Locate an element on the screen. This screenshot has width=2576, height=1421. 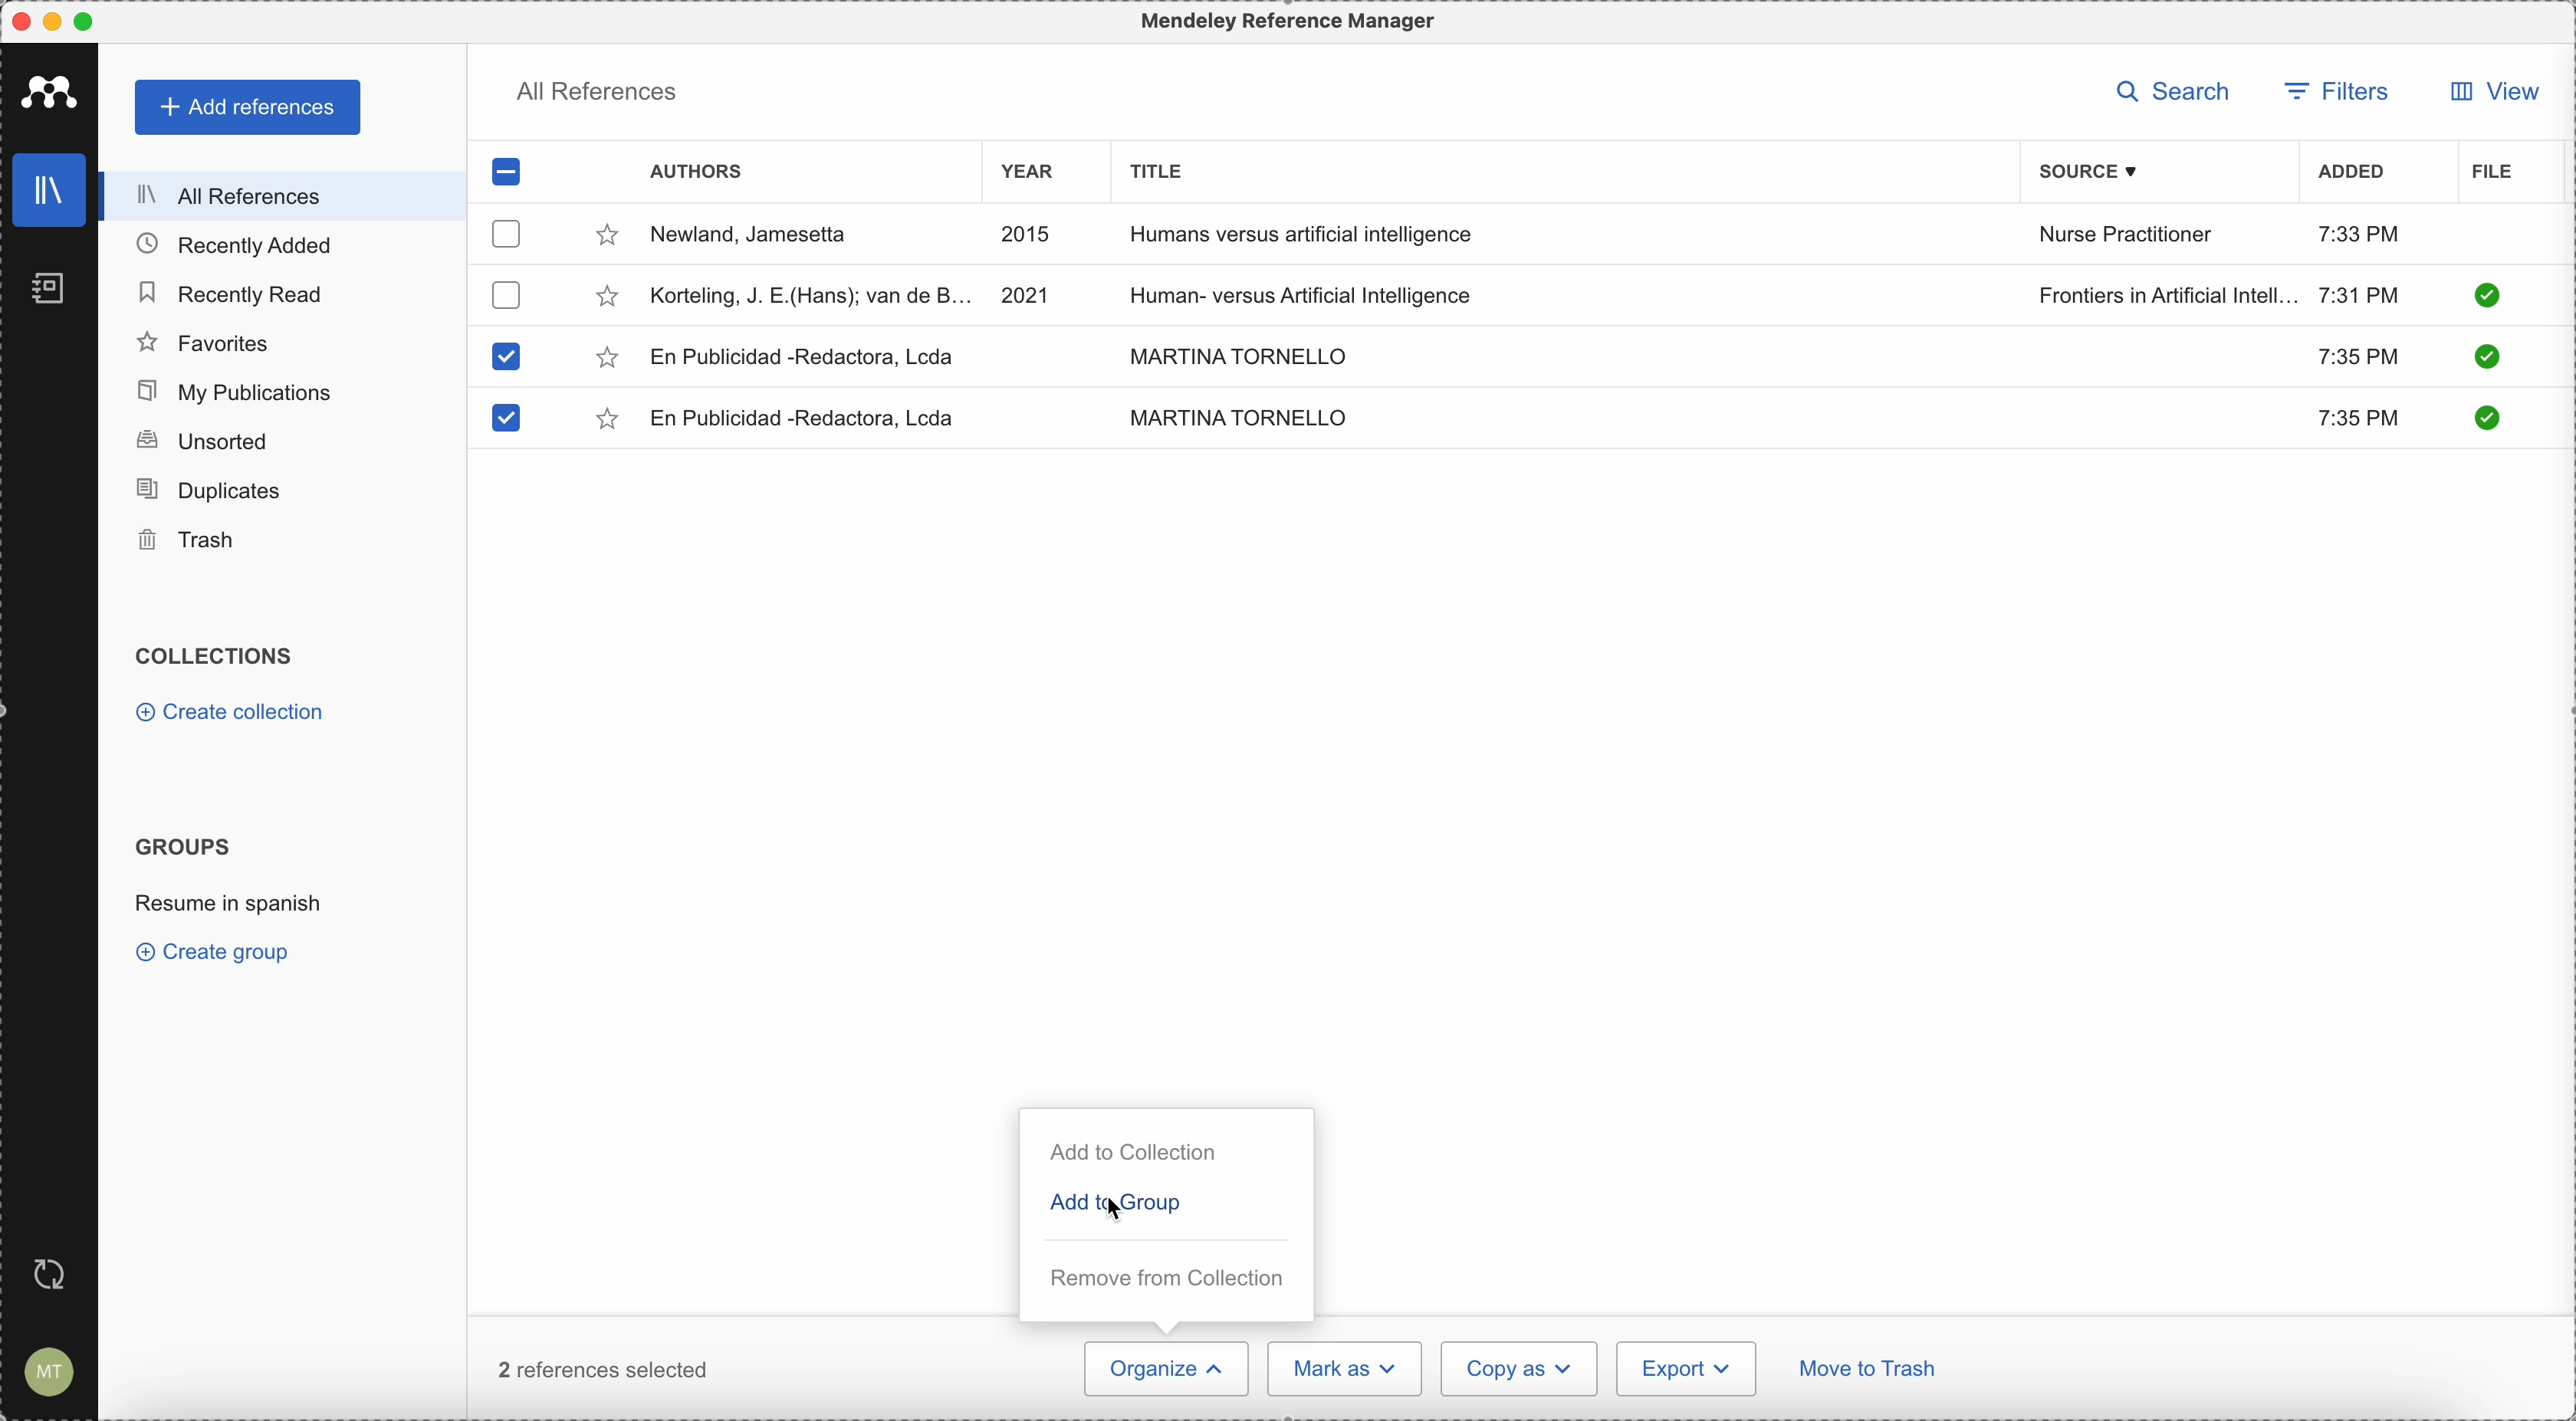
resume in spanish group is located at coordinates (232, 901).